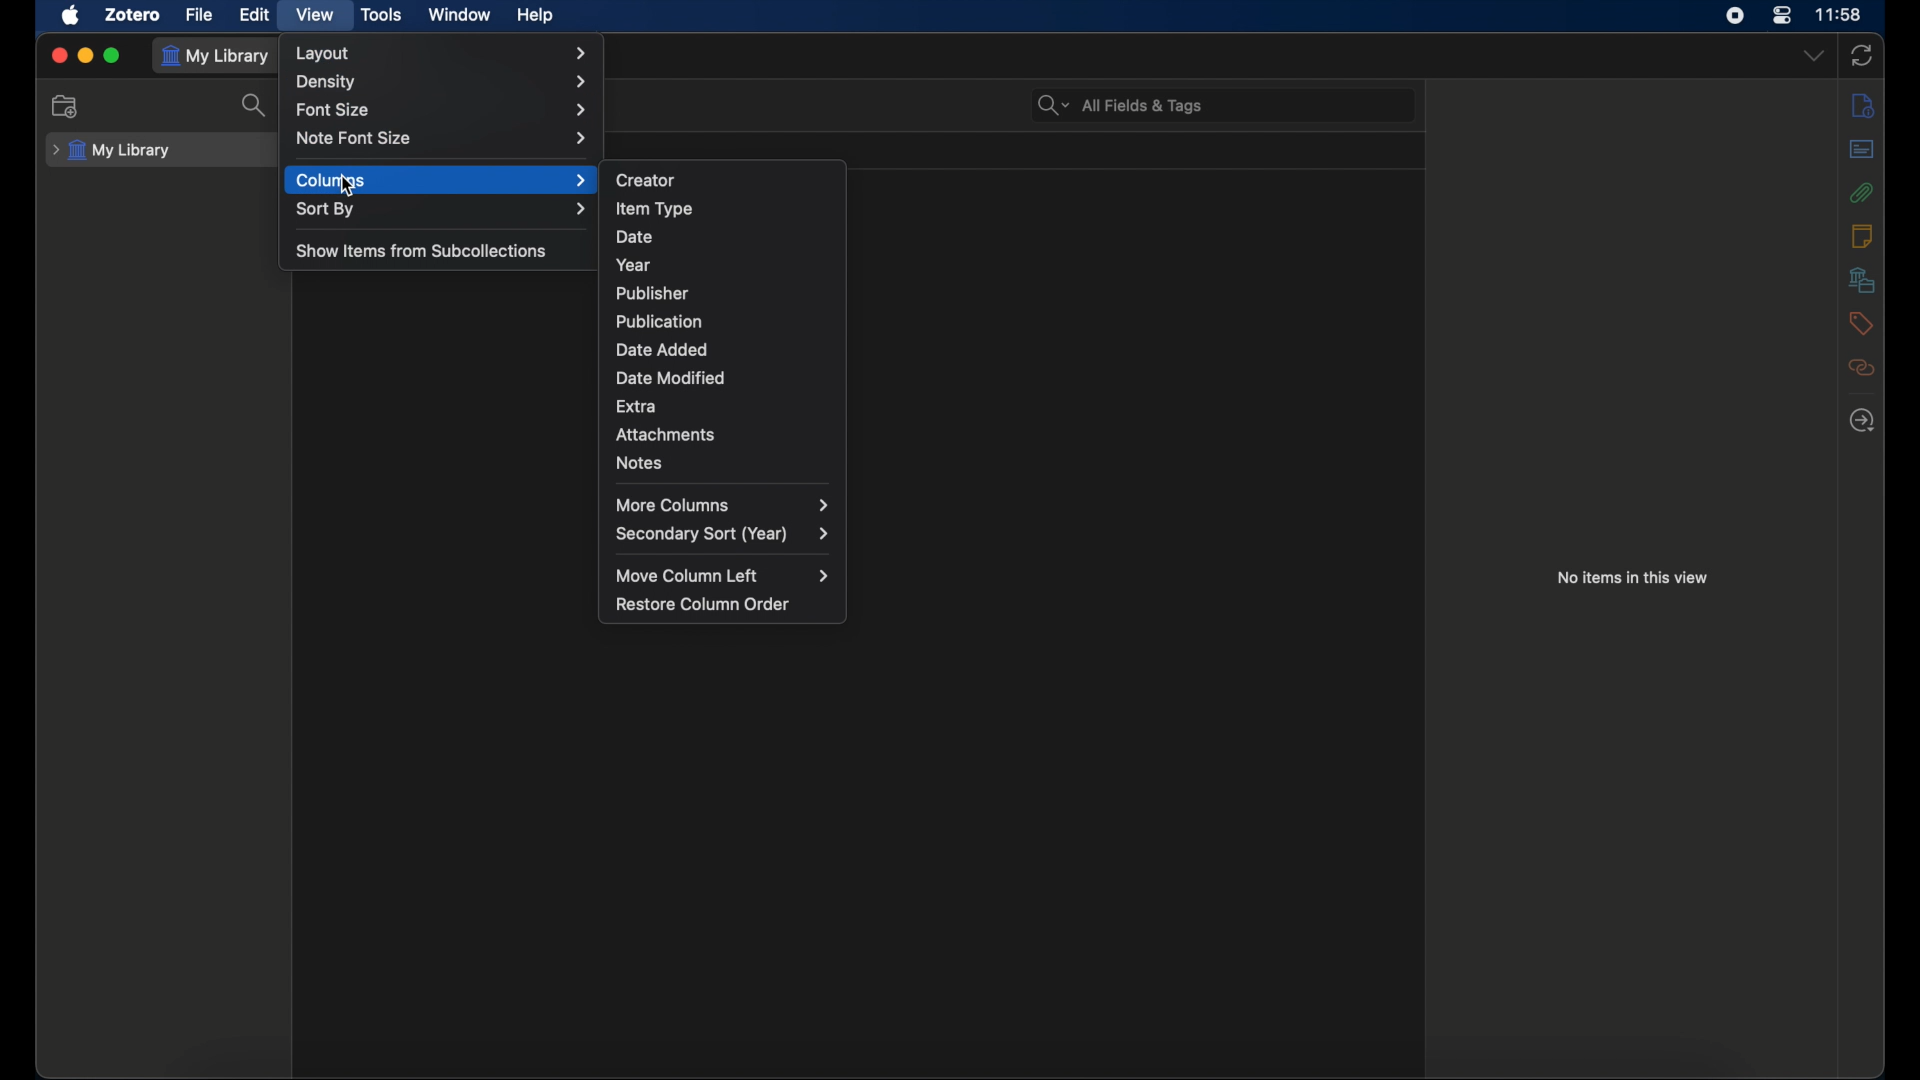 The width and height of the screenshot is (1920, 1080). I want to click on item type, so click(655, 208).